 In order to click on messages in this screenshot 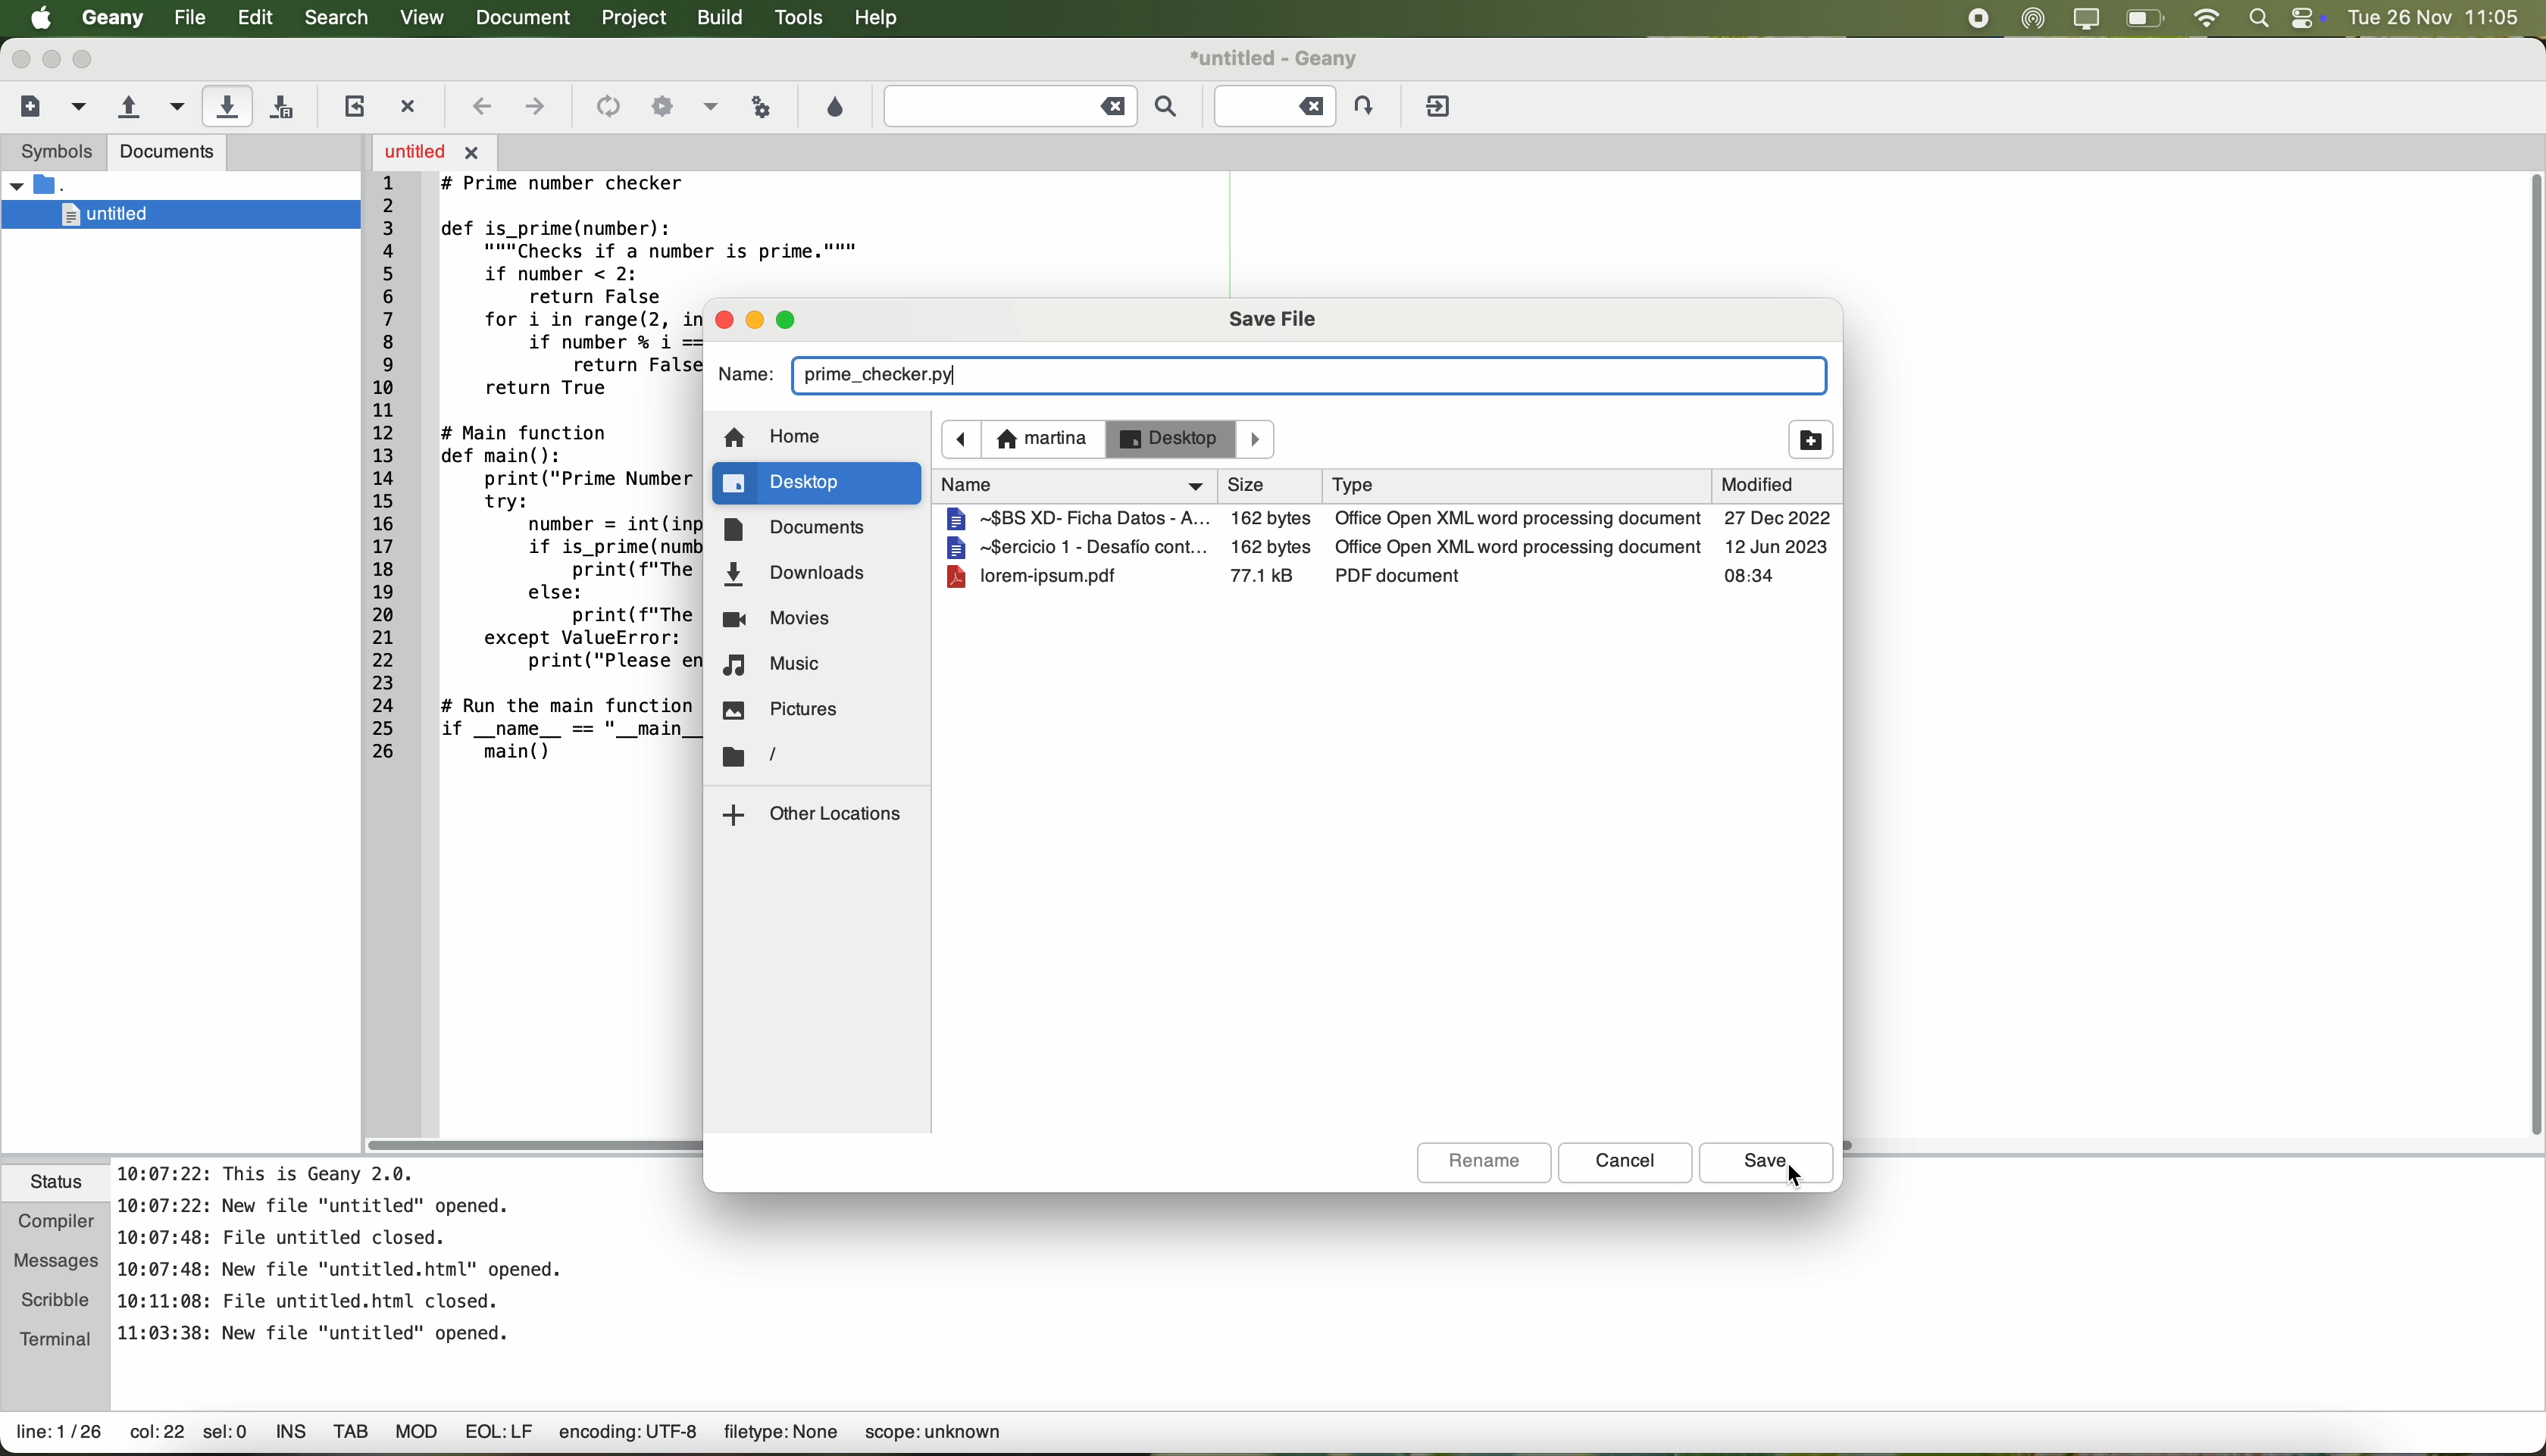, I will do `click(57, 1255)`.